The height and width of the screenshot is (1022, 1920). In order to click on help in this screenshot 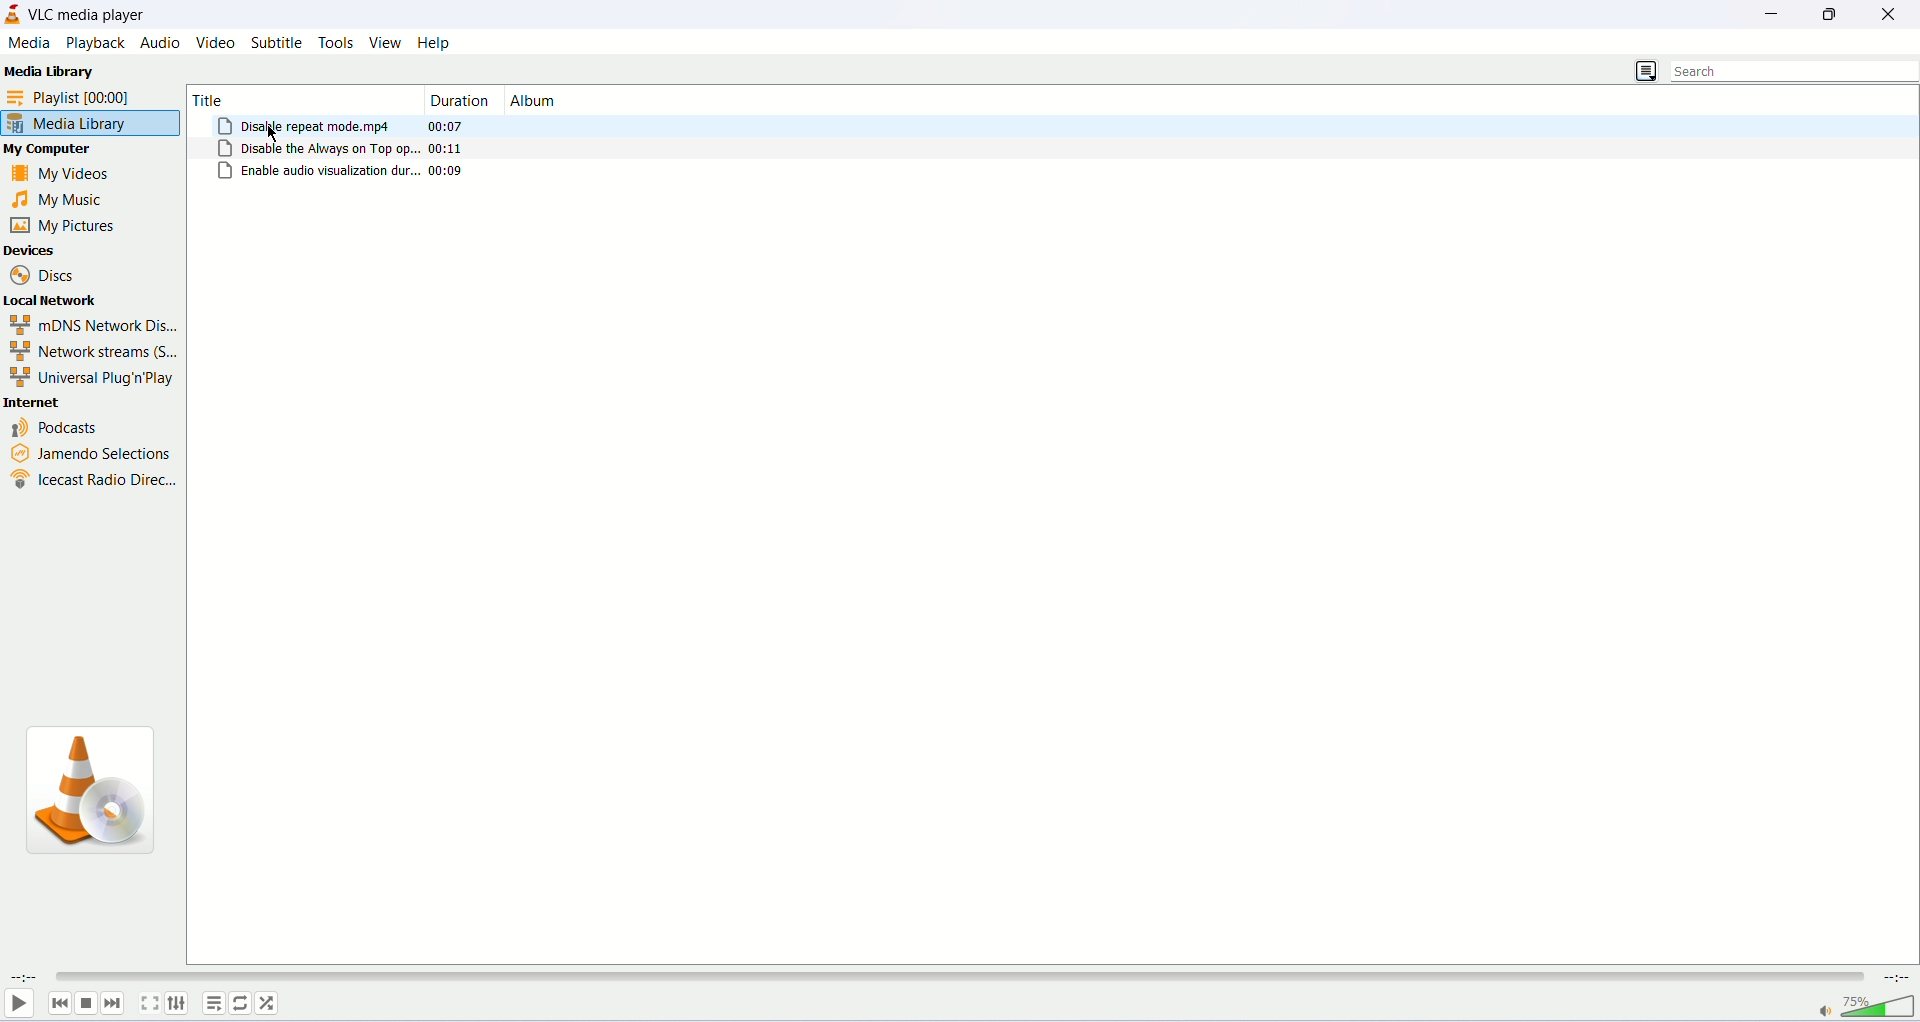, I will do `click(436, 43)`.